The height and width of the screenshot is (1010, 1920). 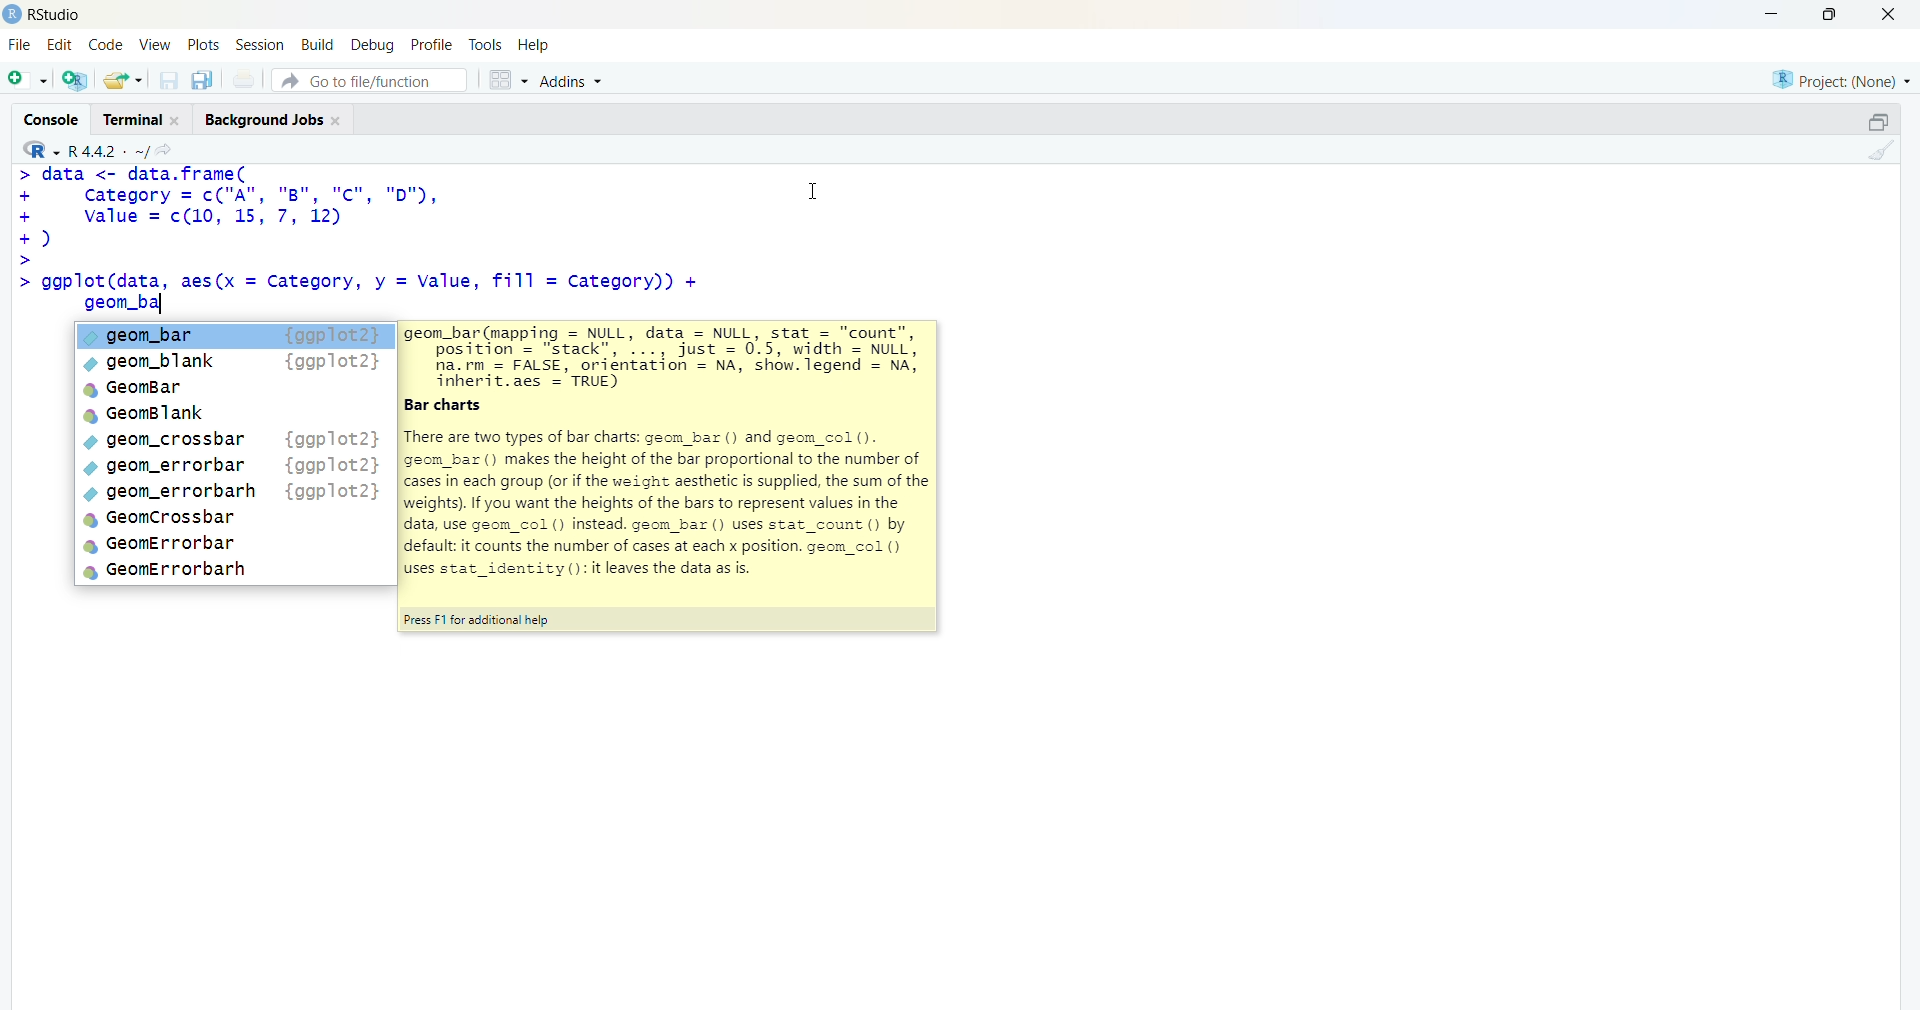 What do you see at coordinates (1836, 14) in the screenshot?
I see `maximize` at bounding box center [1836, 14].